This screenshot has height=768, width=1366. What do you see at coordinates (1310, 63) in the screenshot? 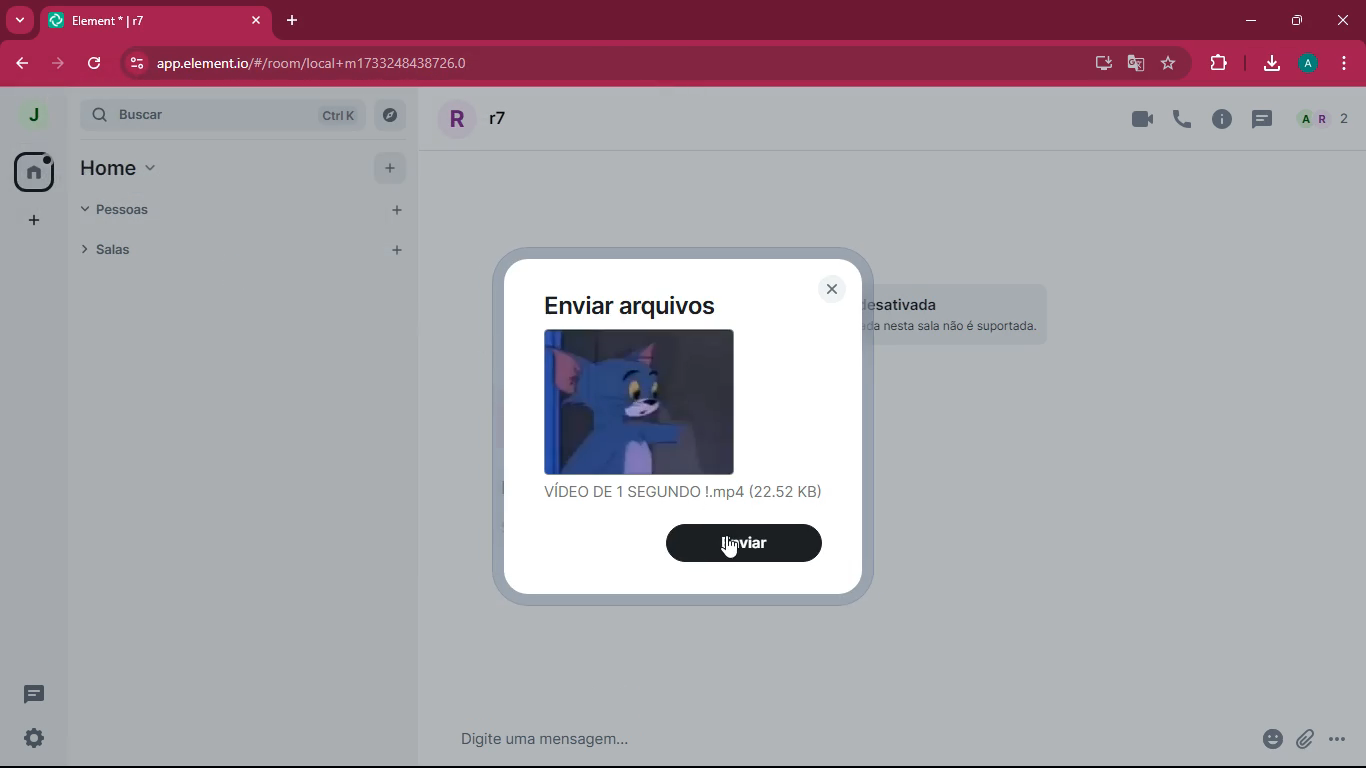
I see `profile` at bounding box center [1310, 63].